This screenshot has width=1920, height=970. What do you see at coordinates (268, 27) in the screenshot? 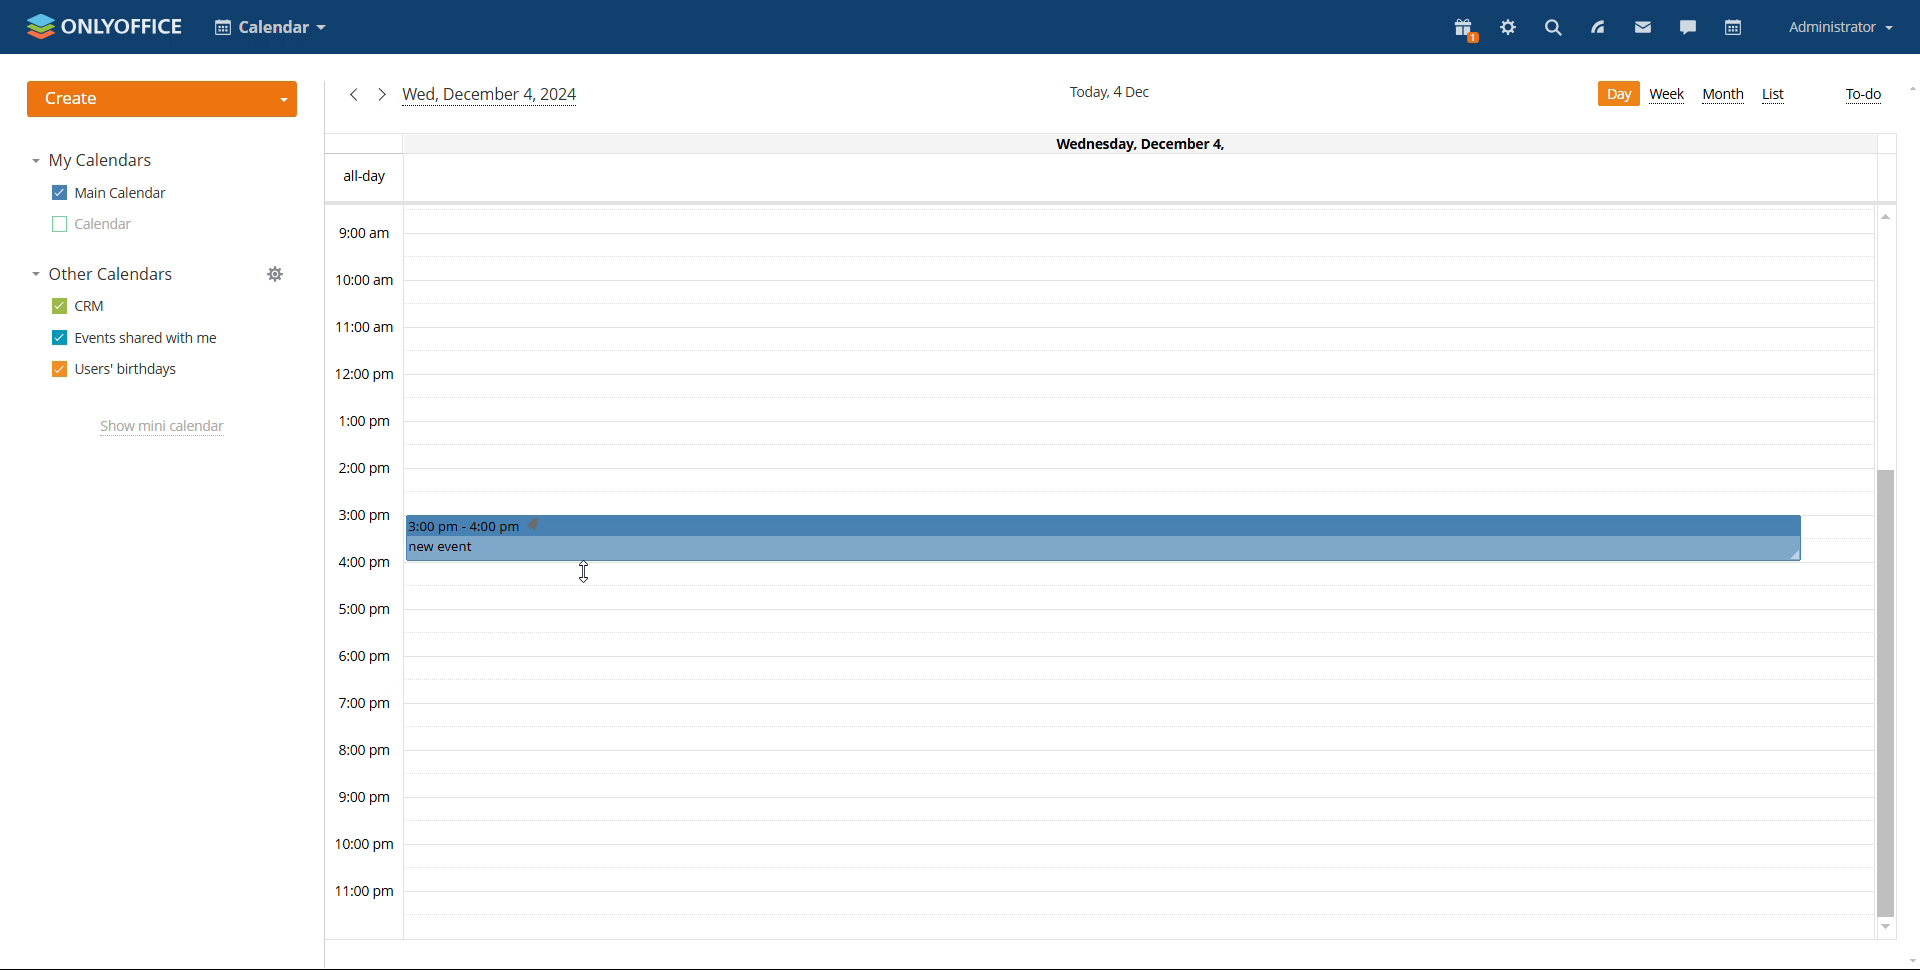
I see `select application` at bounding box center [268, 27].